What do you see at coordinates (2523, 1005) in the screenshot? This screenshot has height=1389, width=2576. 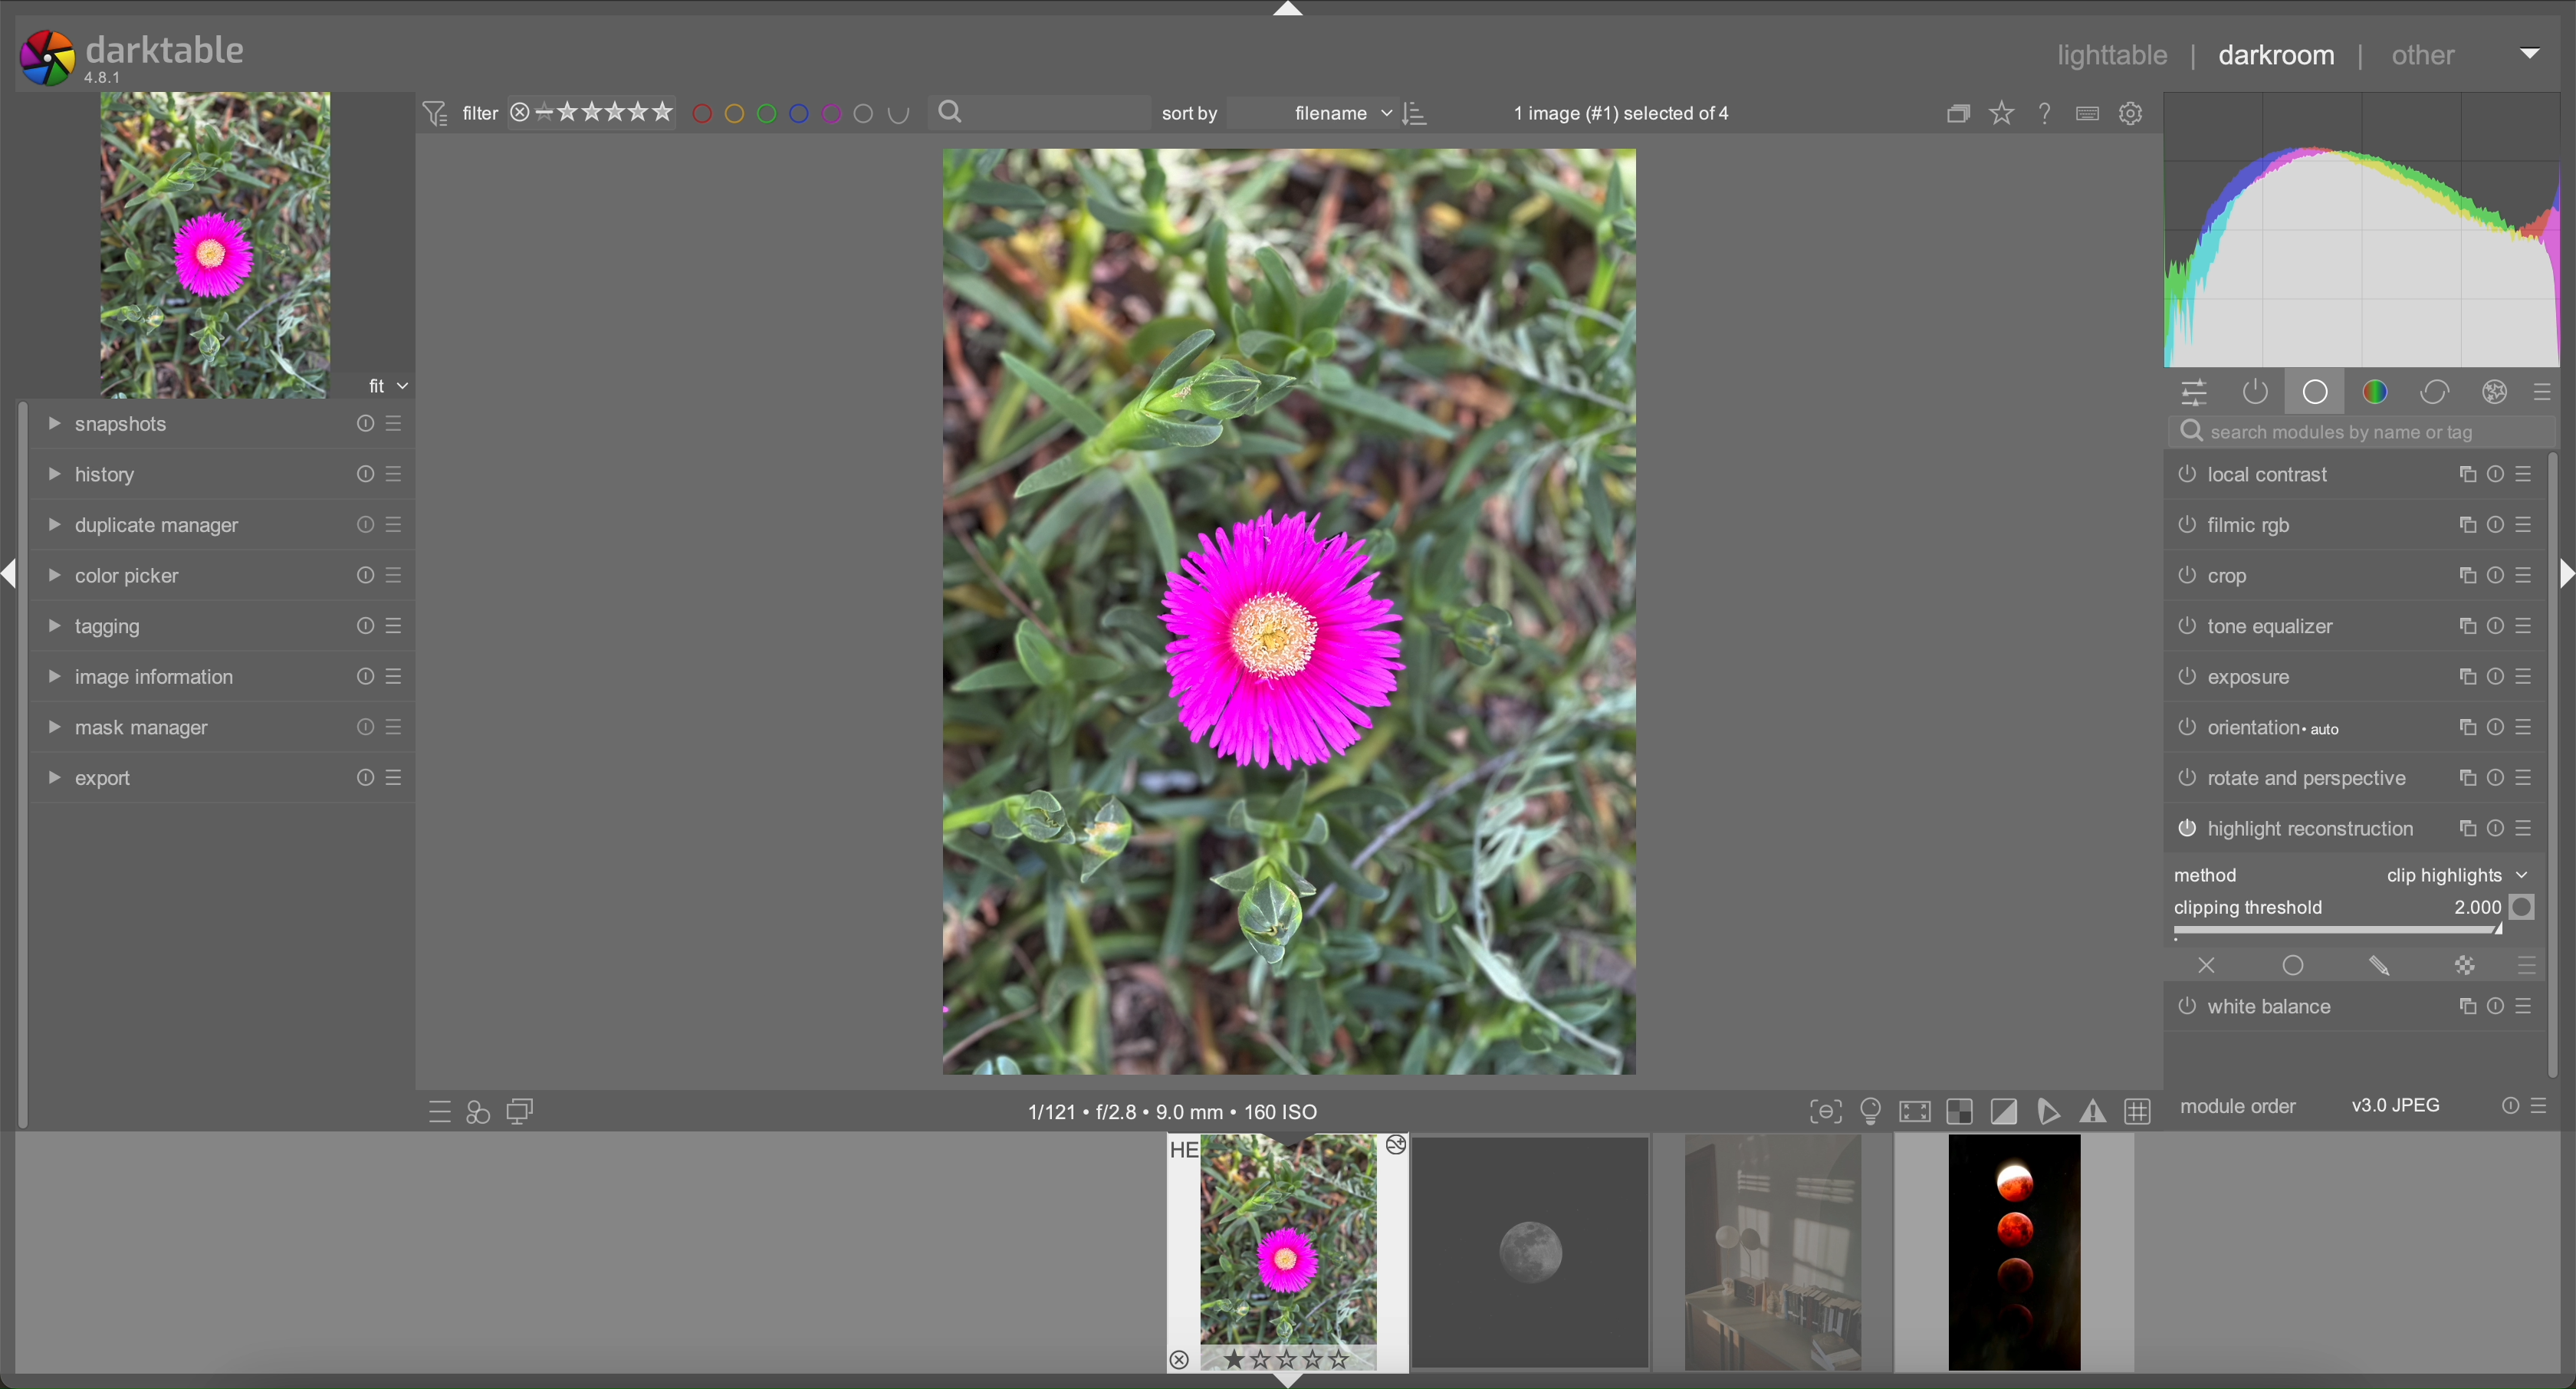 I see `presets` at bounding box center [2523, 1005].